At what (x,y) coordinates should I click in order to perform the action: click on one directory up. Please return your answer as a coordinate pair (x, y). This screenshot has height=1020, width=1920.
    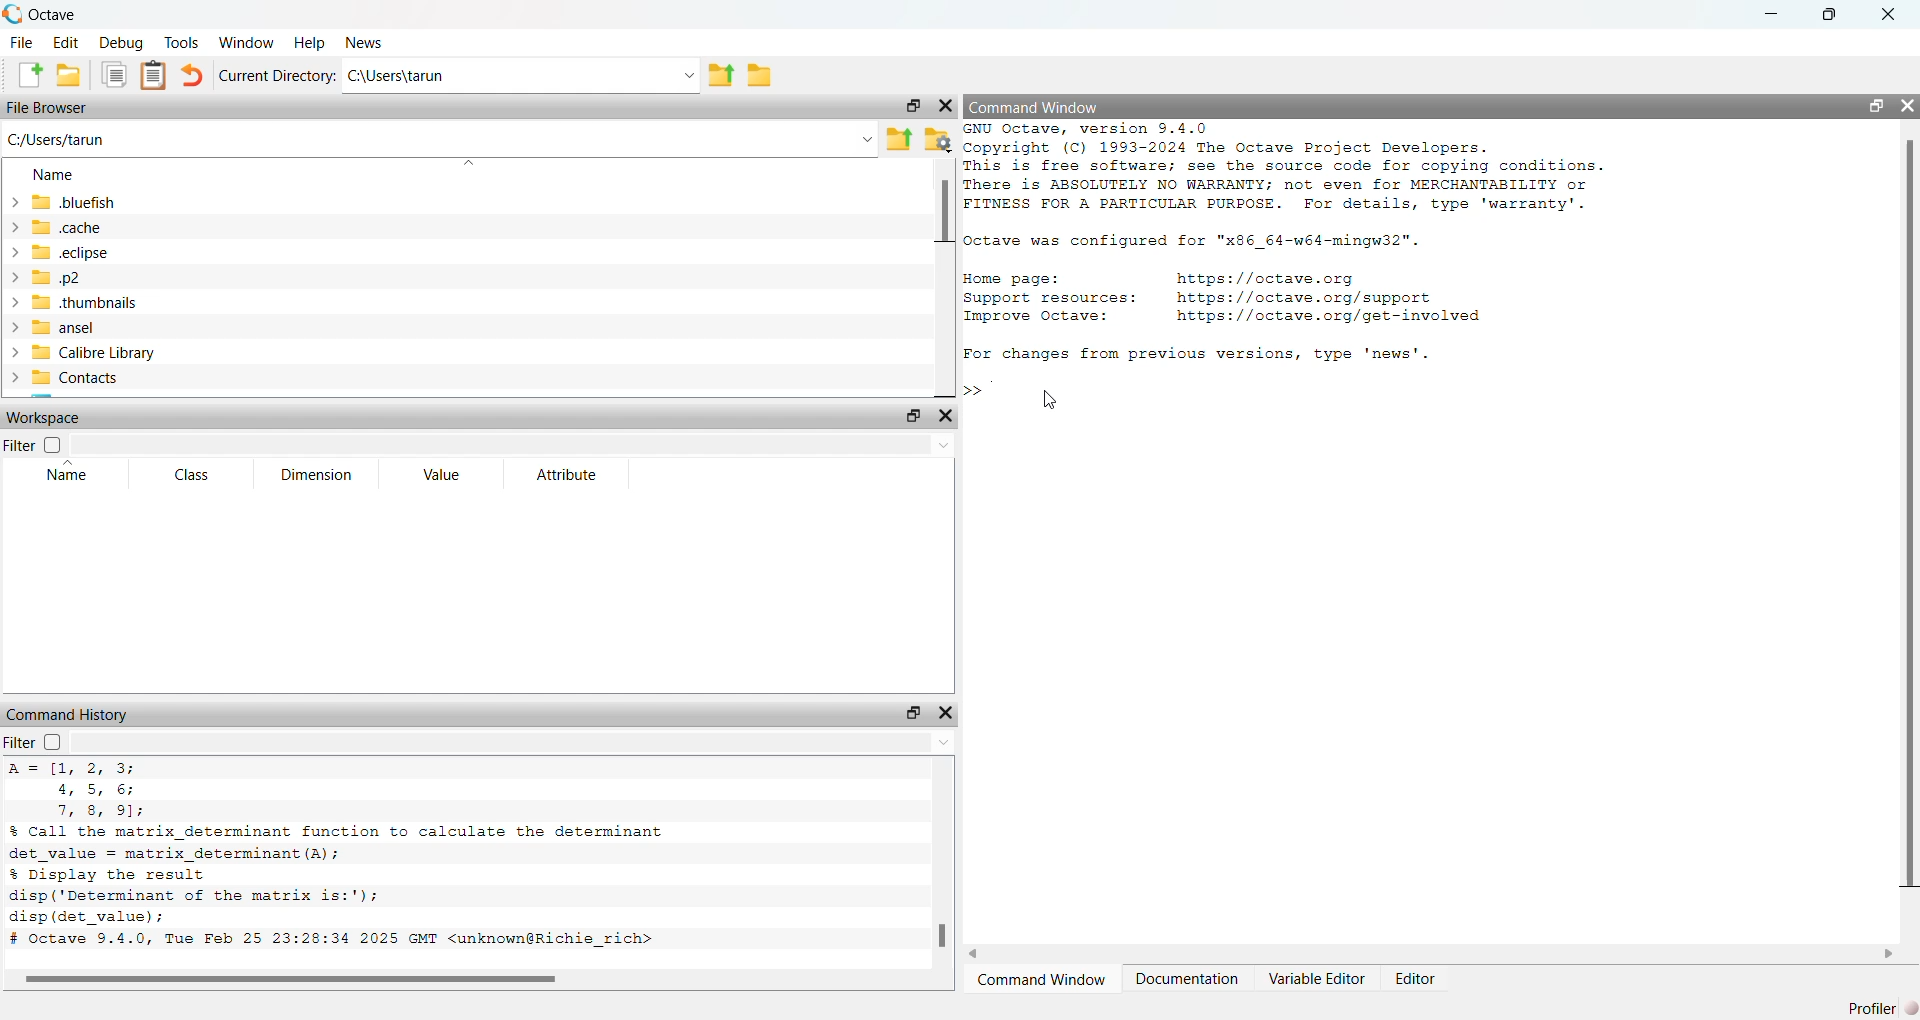
    Looking at the image, I should click on (898, 138).